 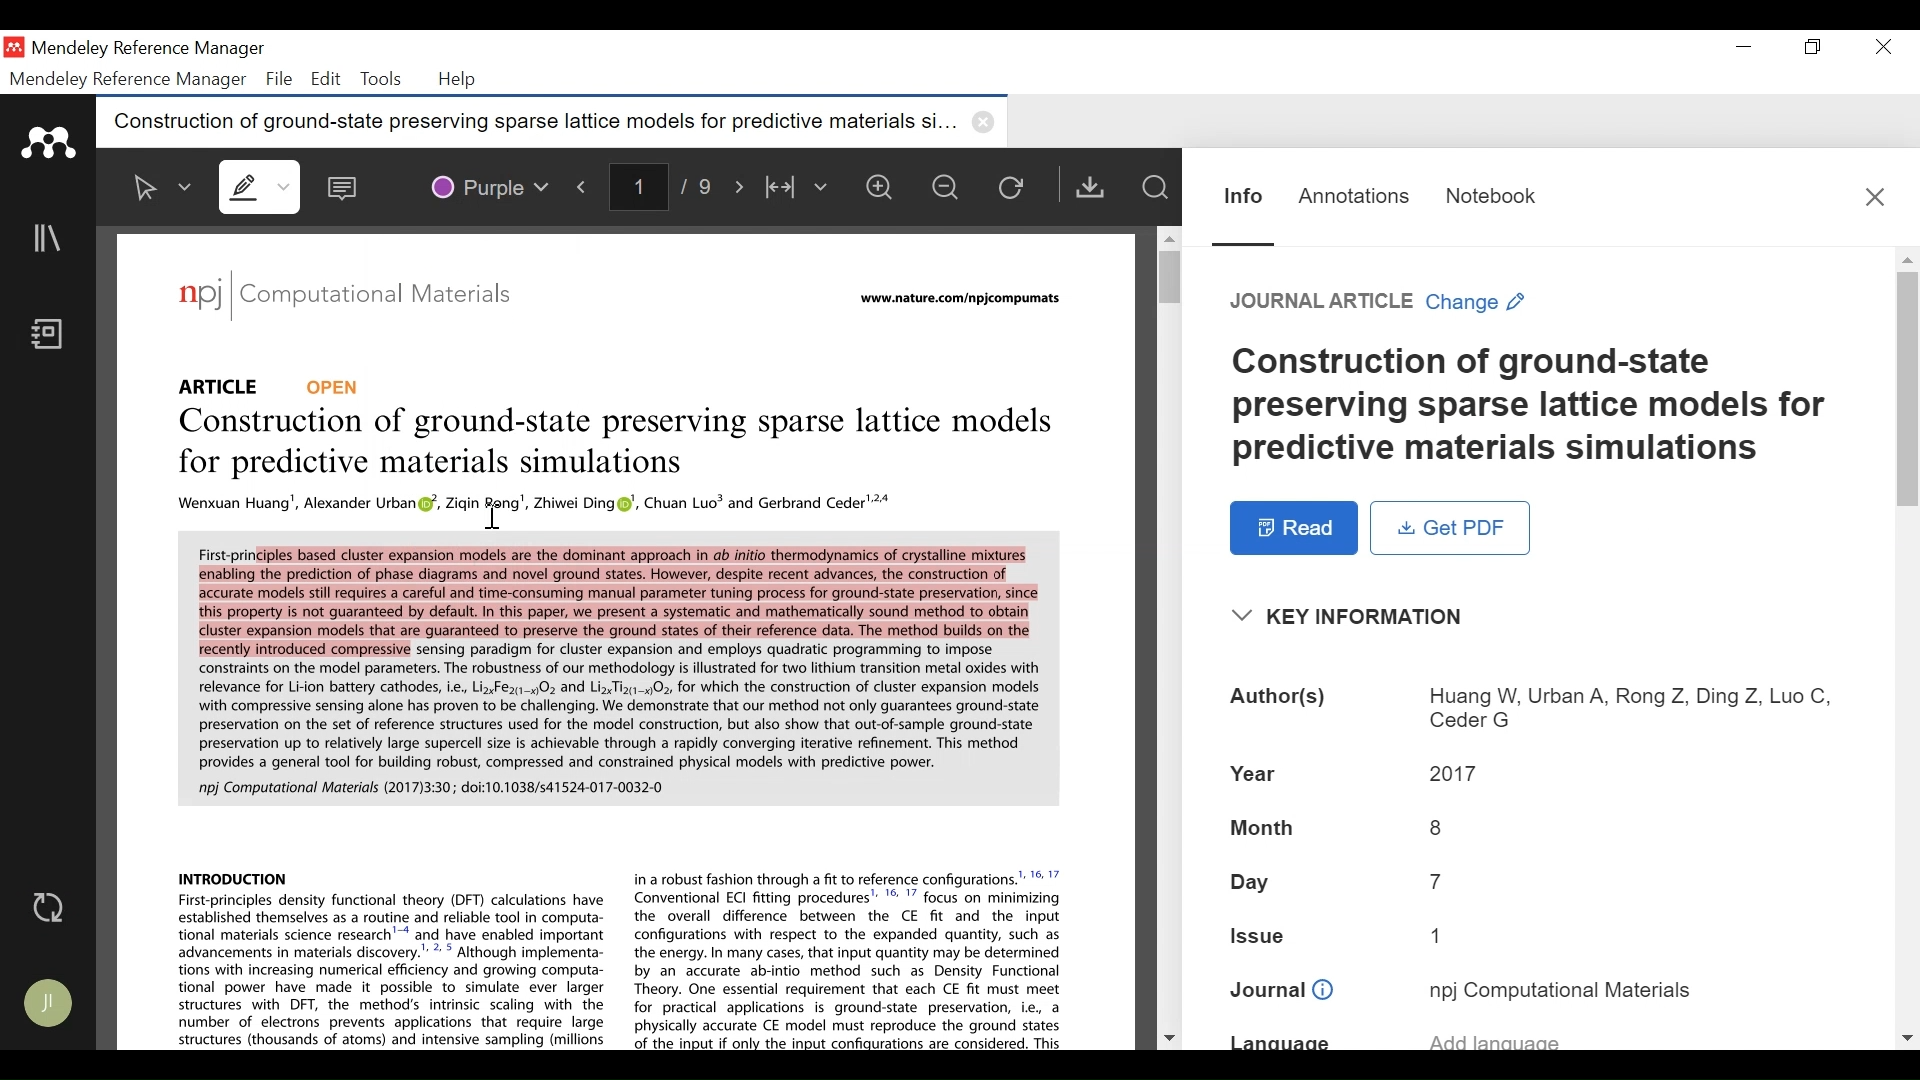 What do you see at coordinates (1295, 529) in the screenshot?
I see `Read` at bounding box center [1295, 529].